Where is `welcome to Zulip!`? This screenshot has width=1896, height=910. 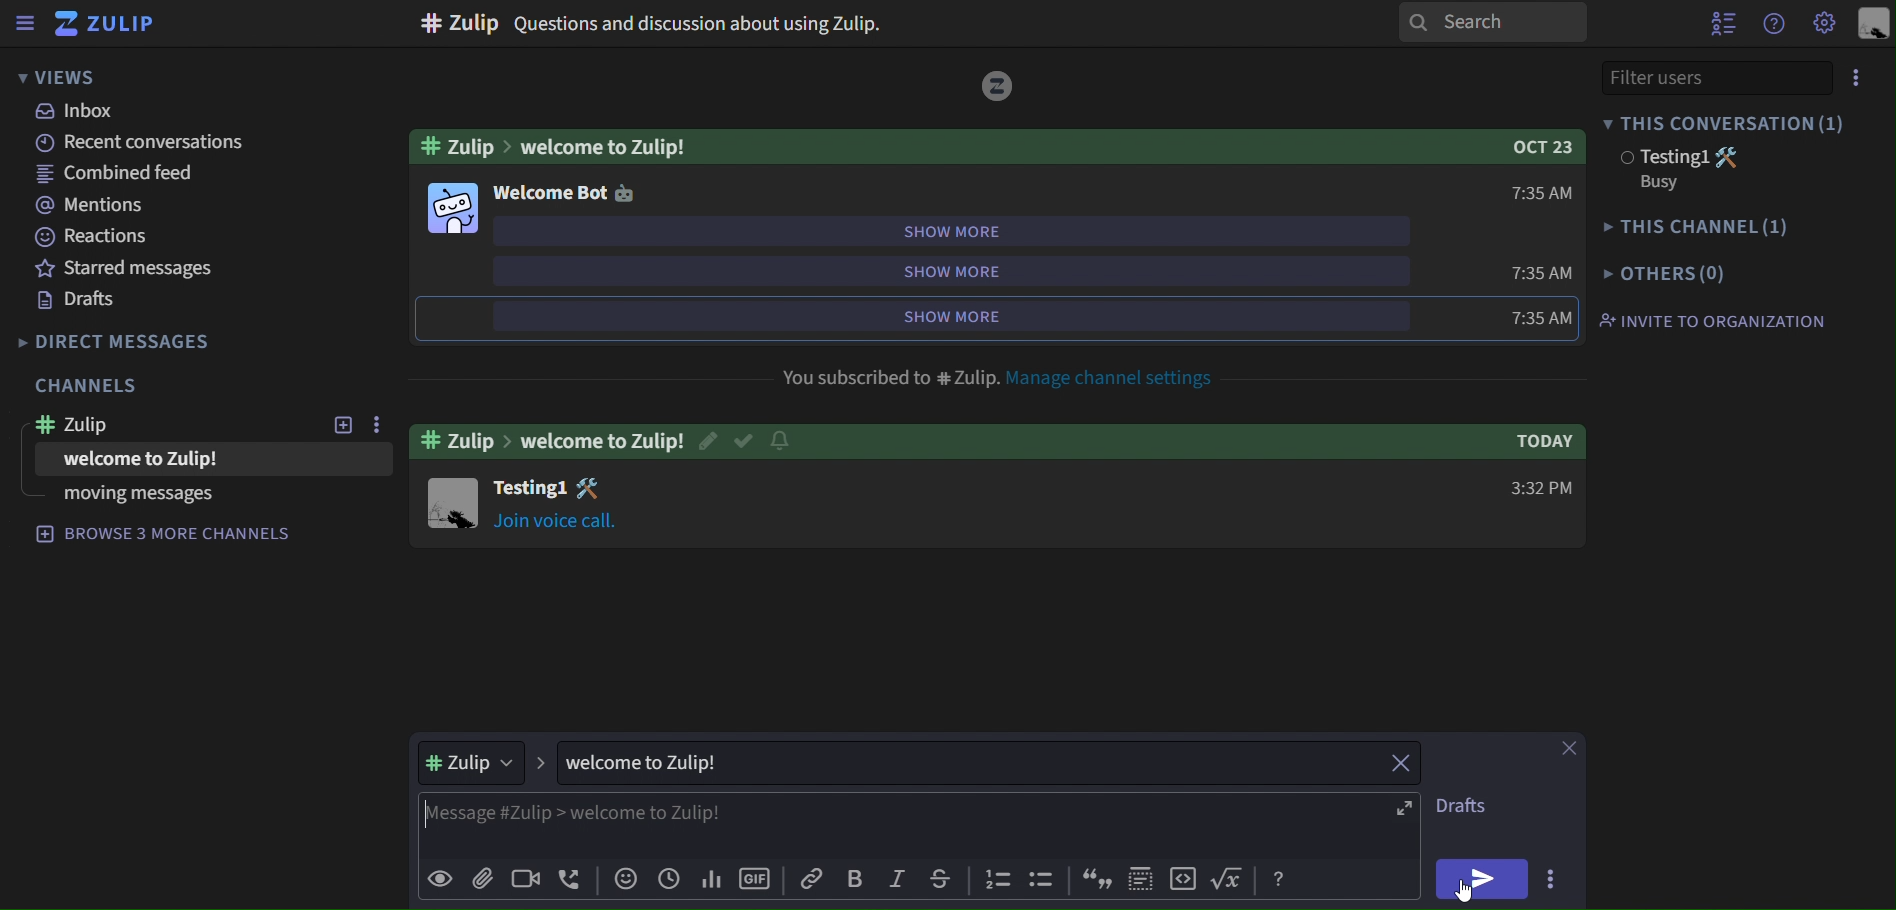
welcome to Zulip! is located at coordinates (167, 460).